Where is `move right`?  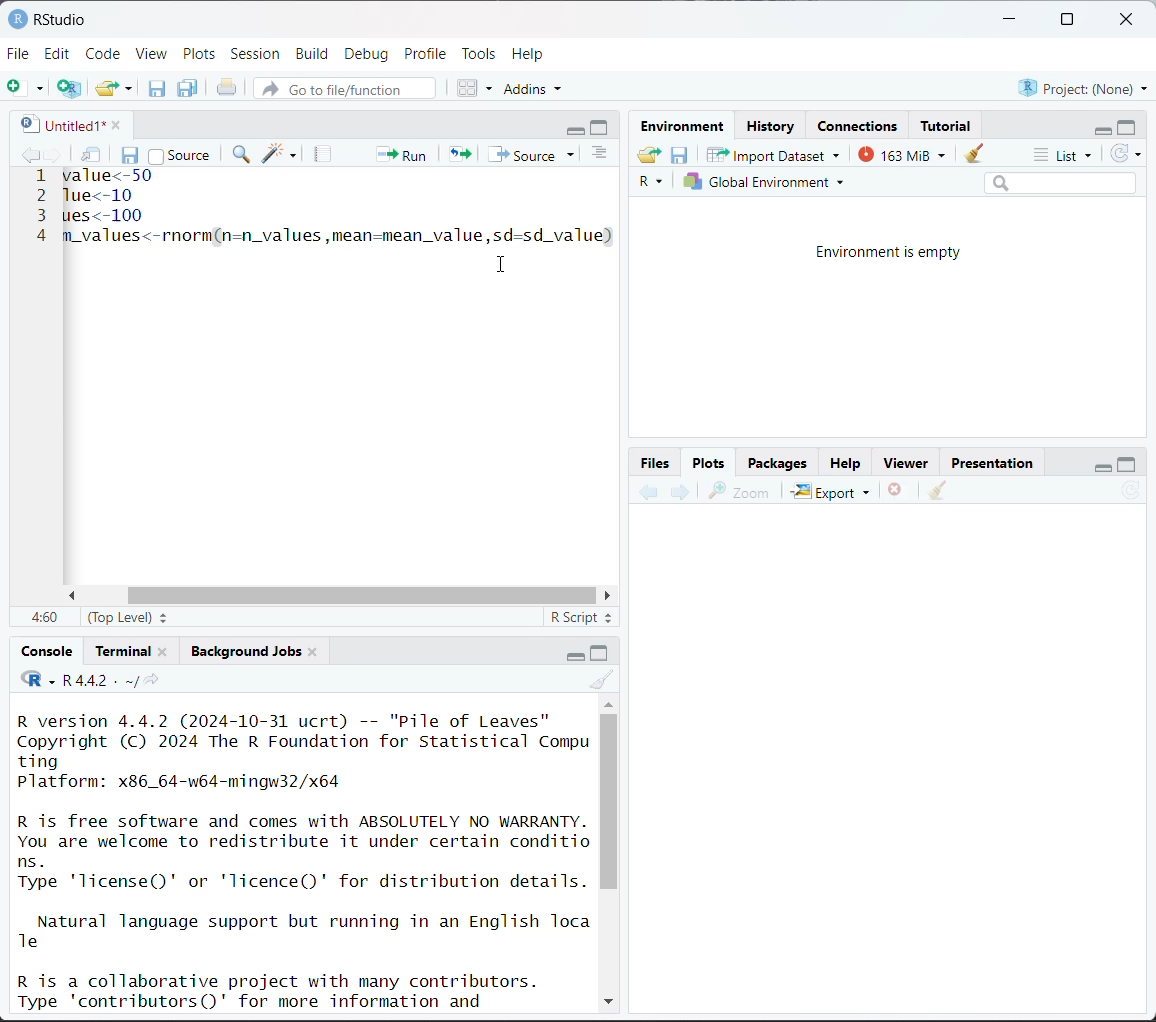
move right is located at coordinates (606, 596).